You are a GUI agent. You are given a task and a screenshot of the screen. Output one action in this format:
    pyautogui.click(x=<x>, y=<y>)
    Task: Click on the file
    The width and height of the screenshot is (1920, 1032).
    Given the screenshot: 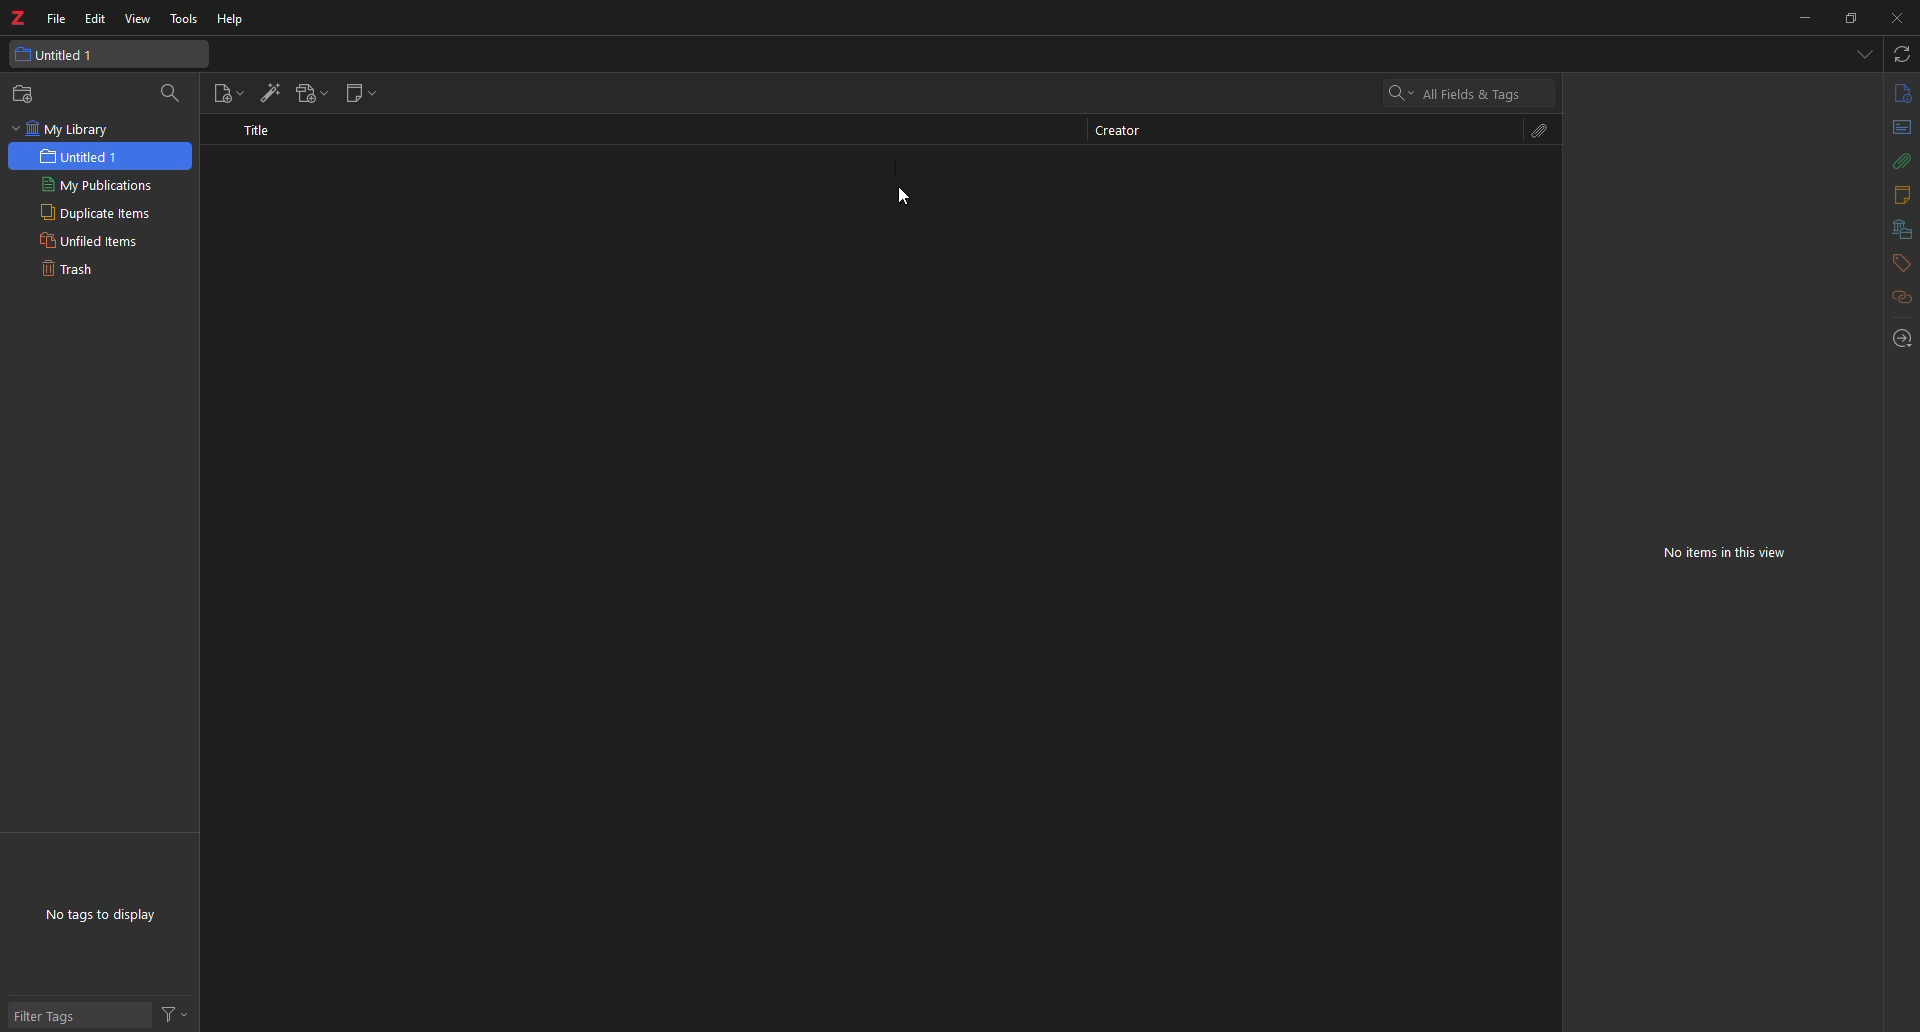 What is the action you would take?
    pyautogui.click(x=57, y=19)
    